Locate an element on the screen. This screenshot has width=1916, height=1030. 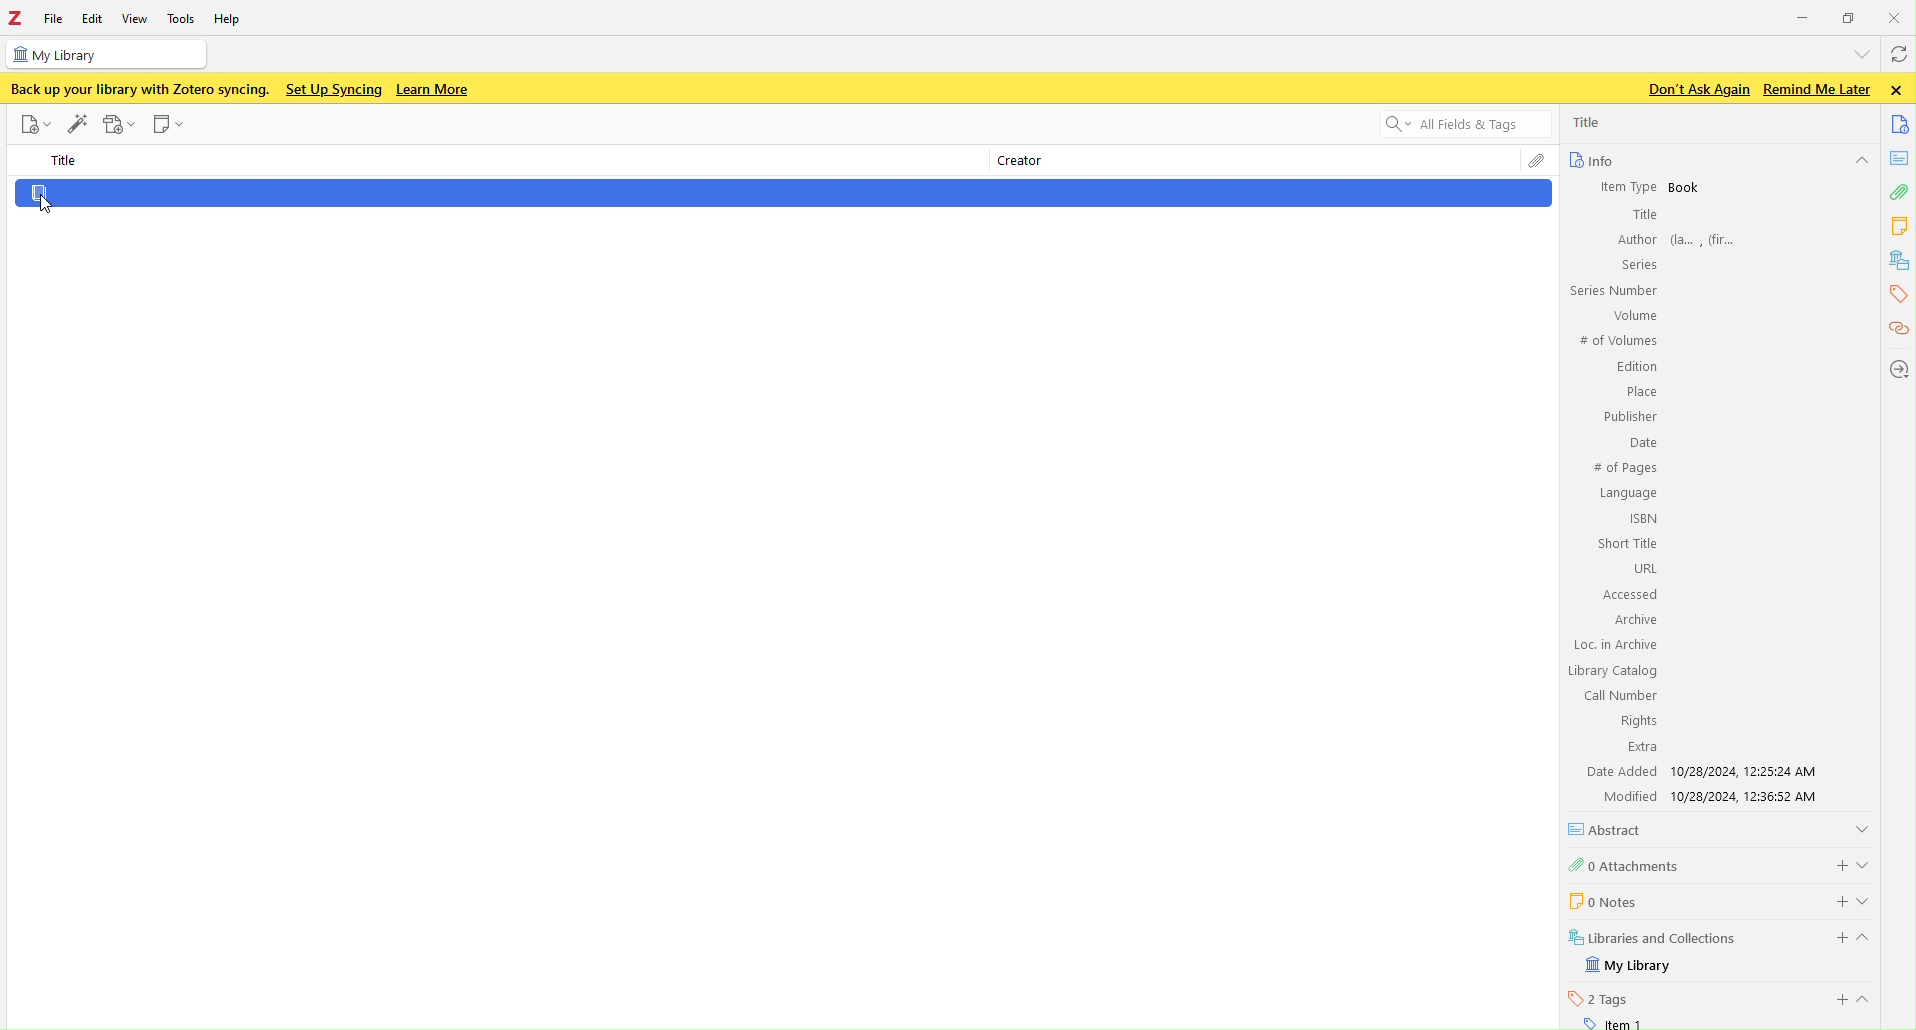
windows is located at coordinates (1853, 17).